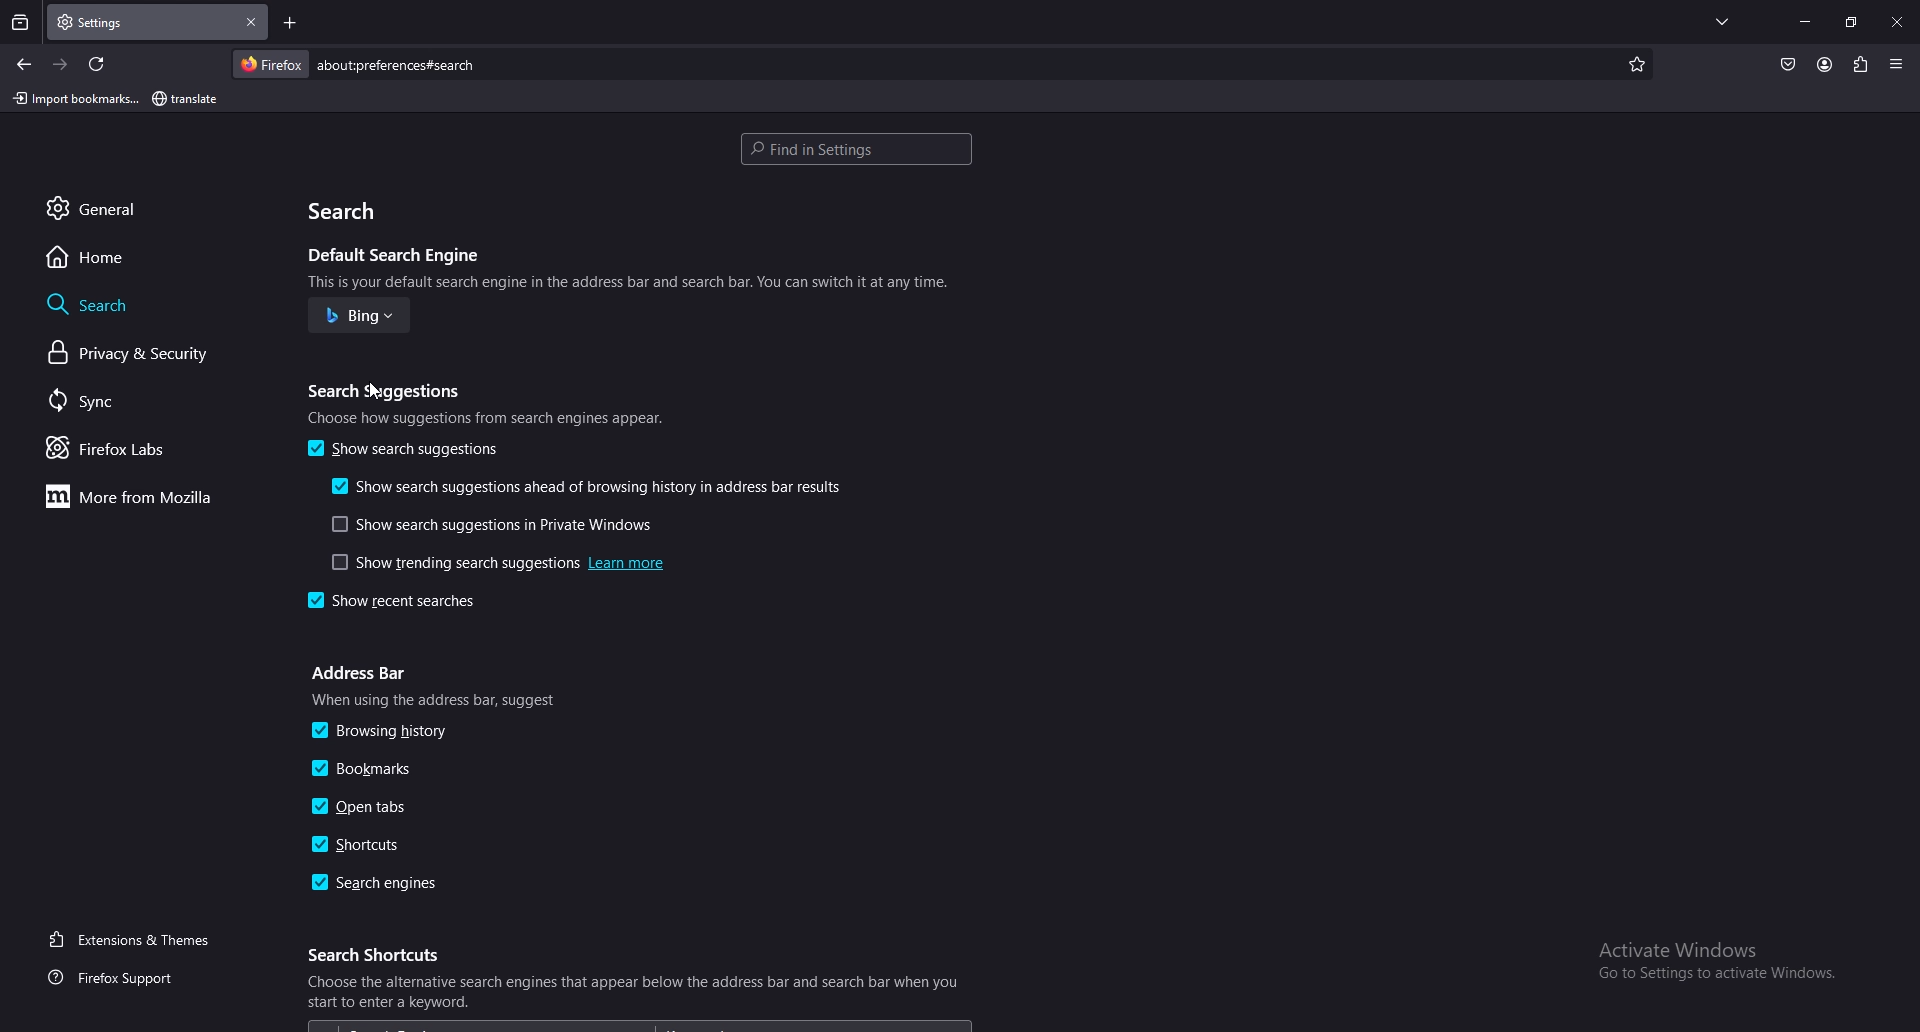  What do you see at coordinates (362, 675) in the screenshot?
I see `address bar` at bounding box center [362, 675].